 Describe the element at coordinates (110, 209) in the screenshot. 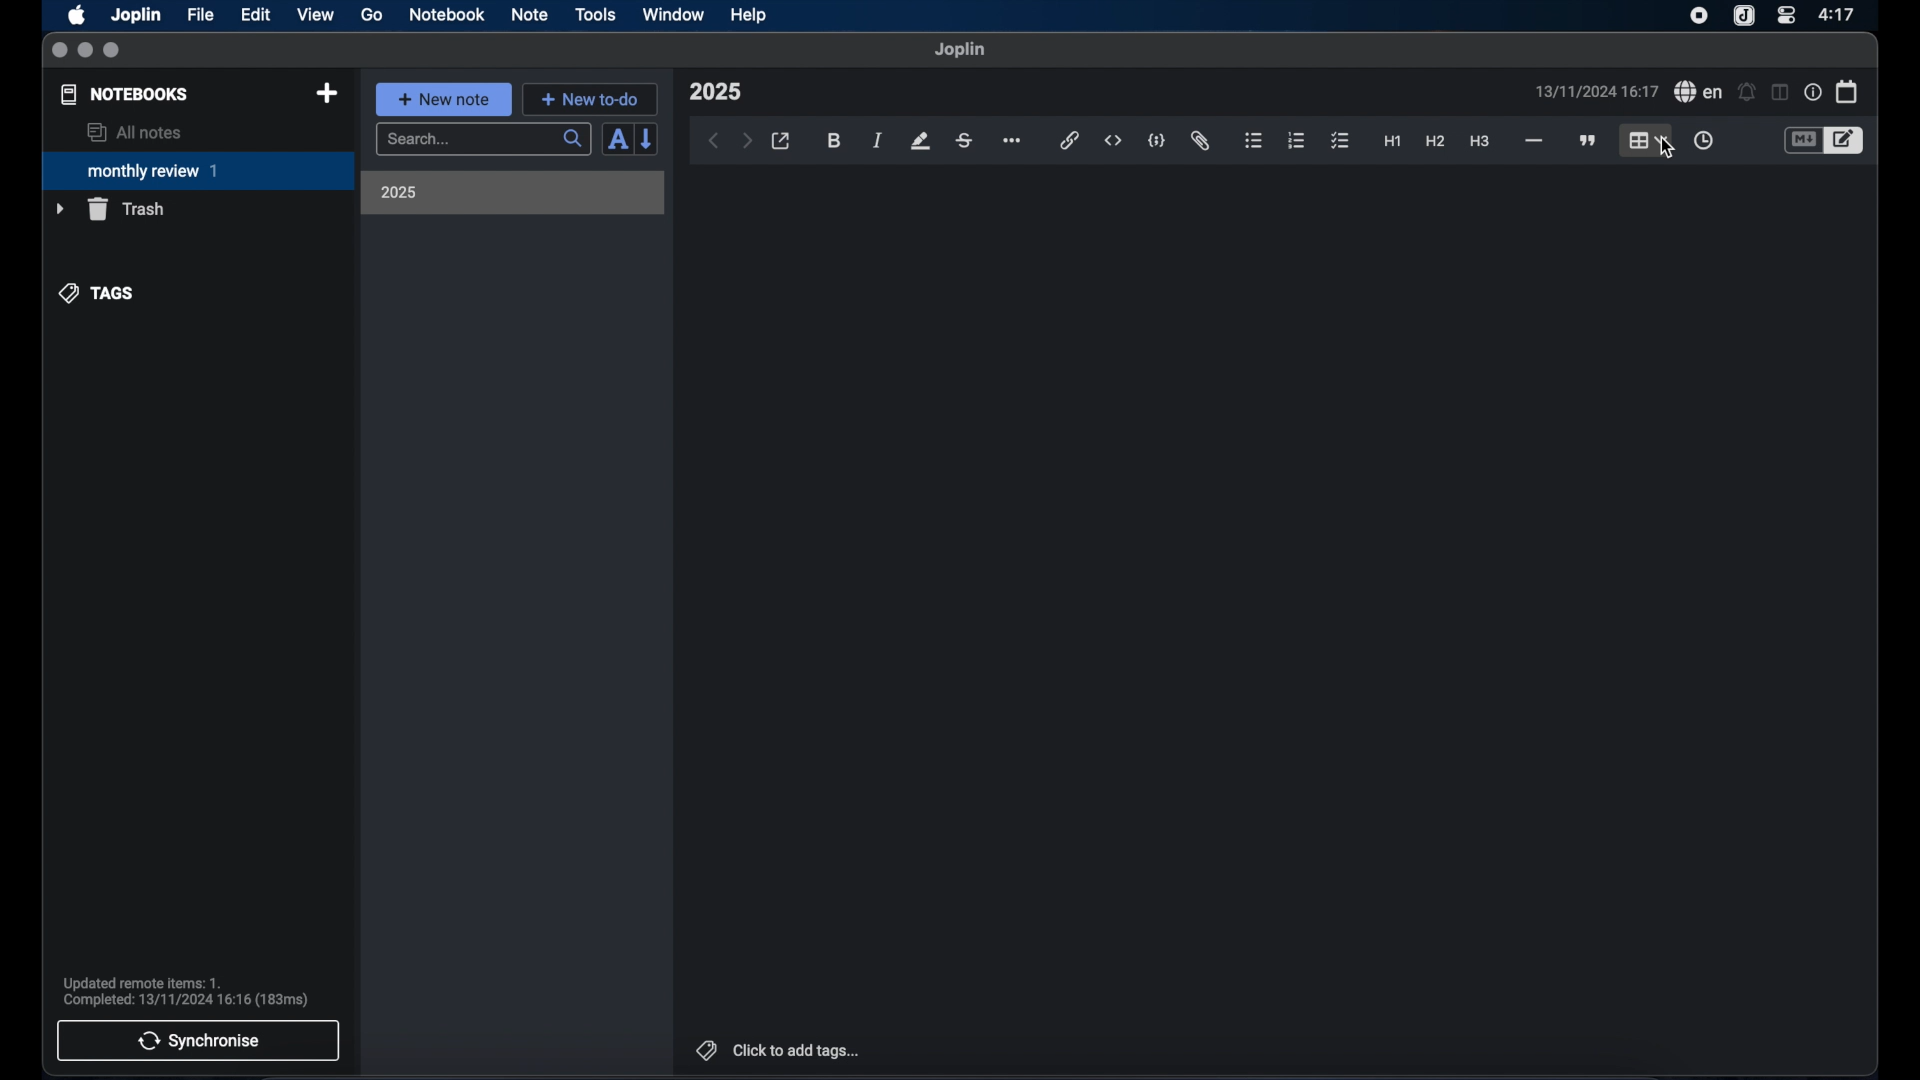

I see `trash` at that location.